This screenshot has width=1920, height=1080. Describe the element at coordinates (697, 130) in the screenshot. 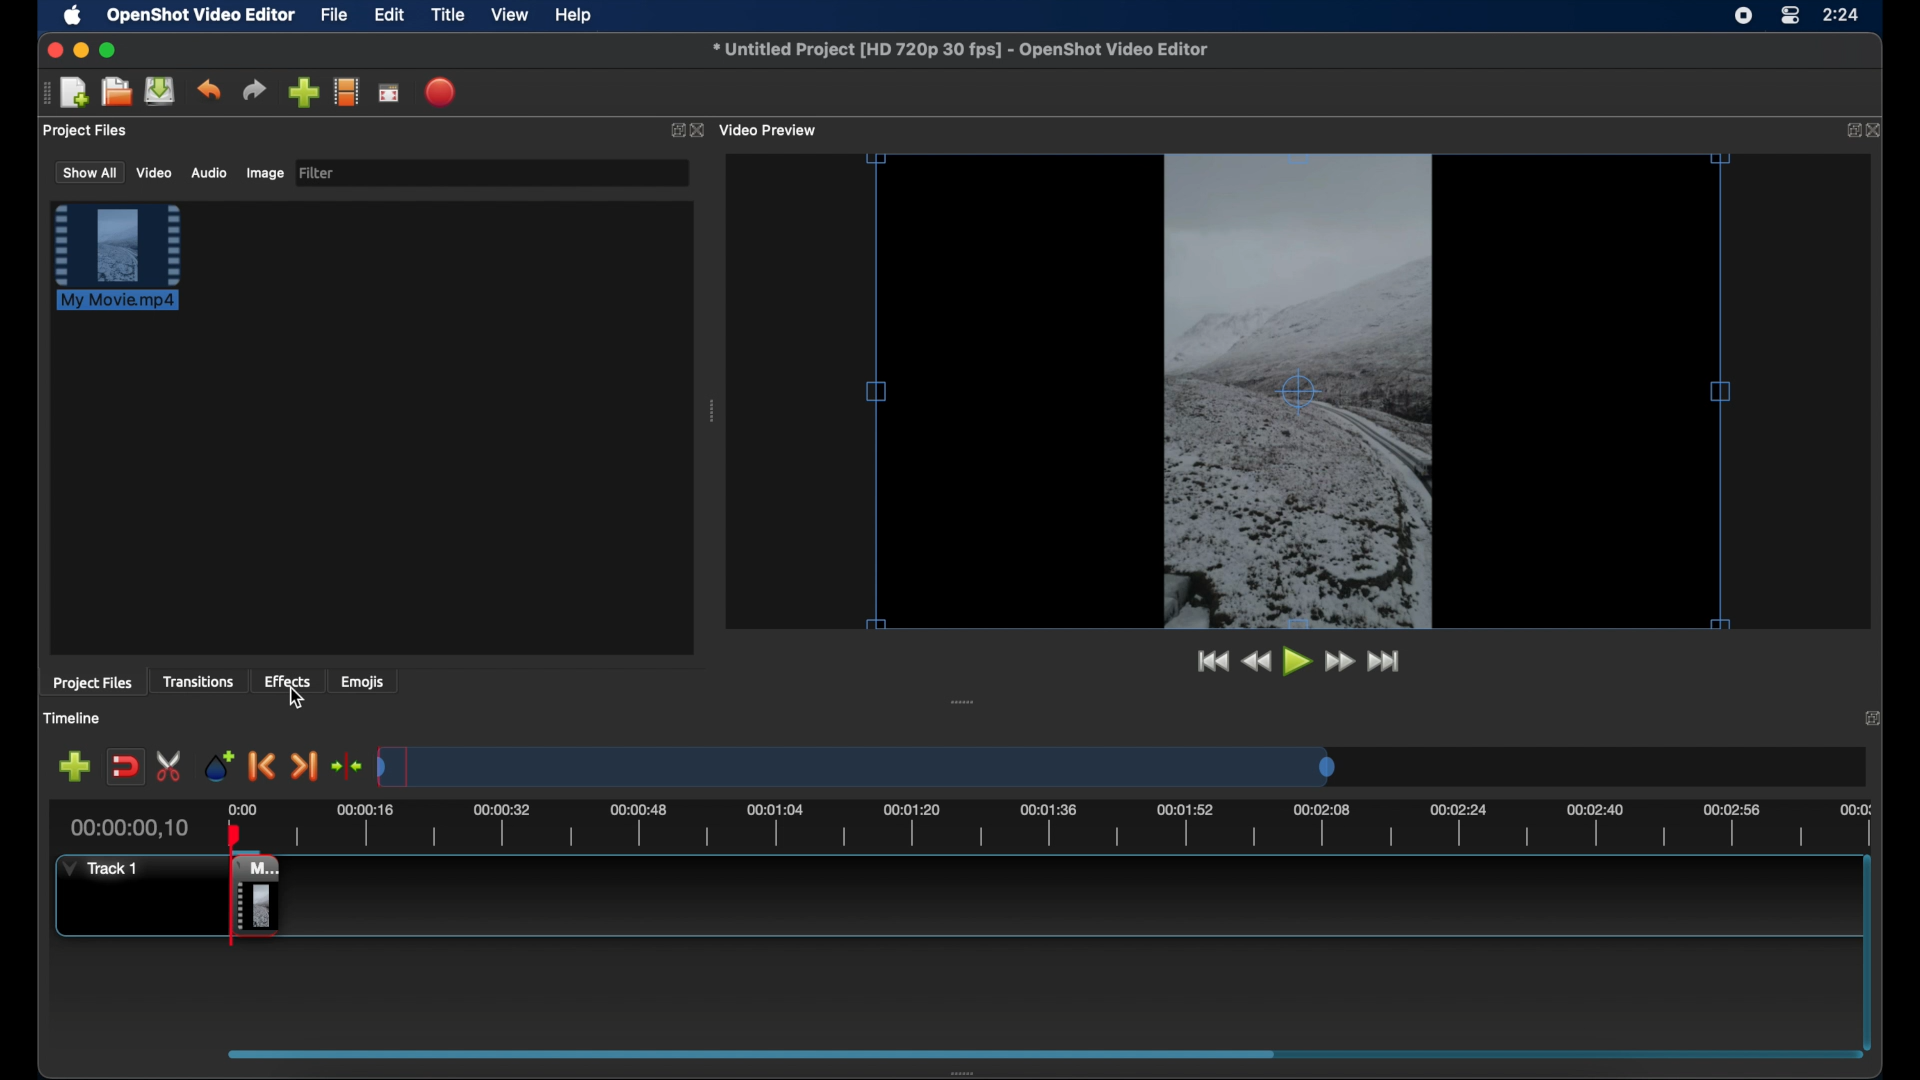

I see `close` at that location.